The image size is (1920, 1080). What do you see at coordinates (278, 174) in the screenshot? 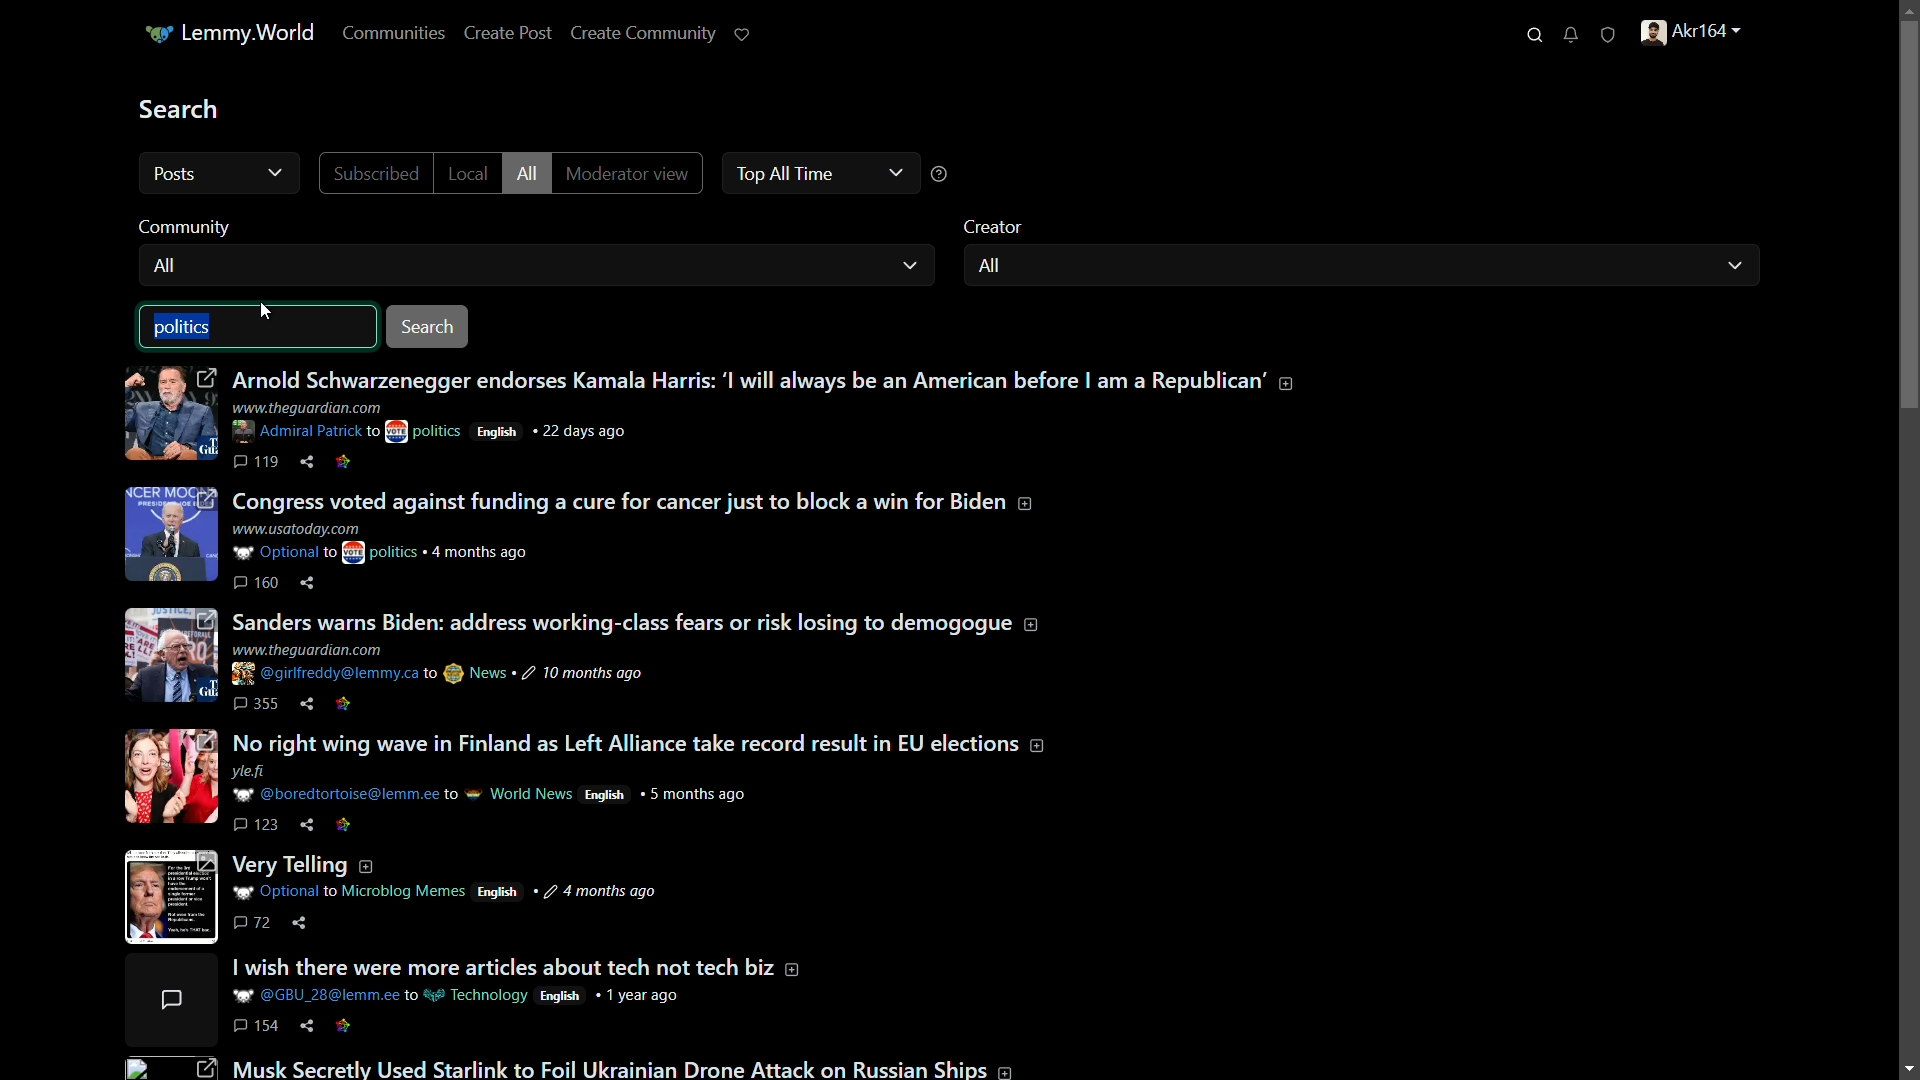
I see `cursor` at bounding box center [278, 174].